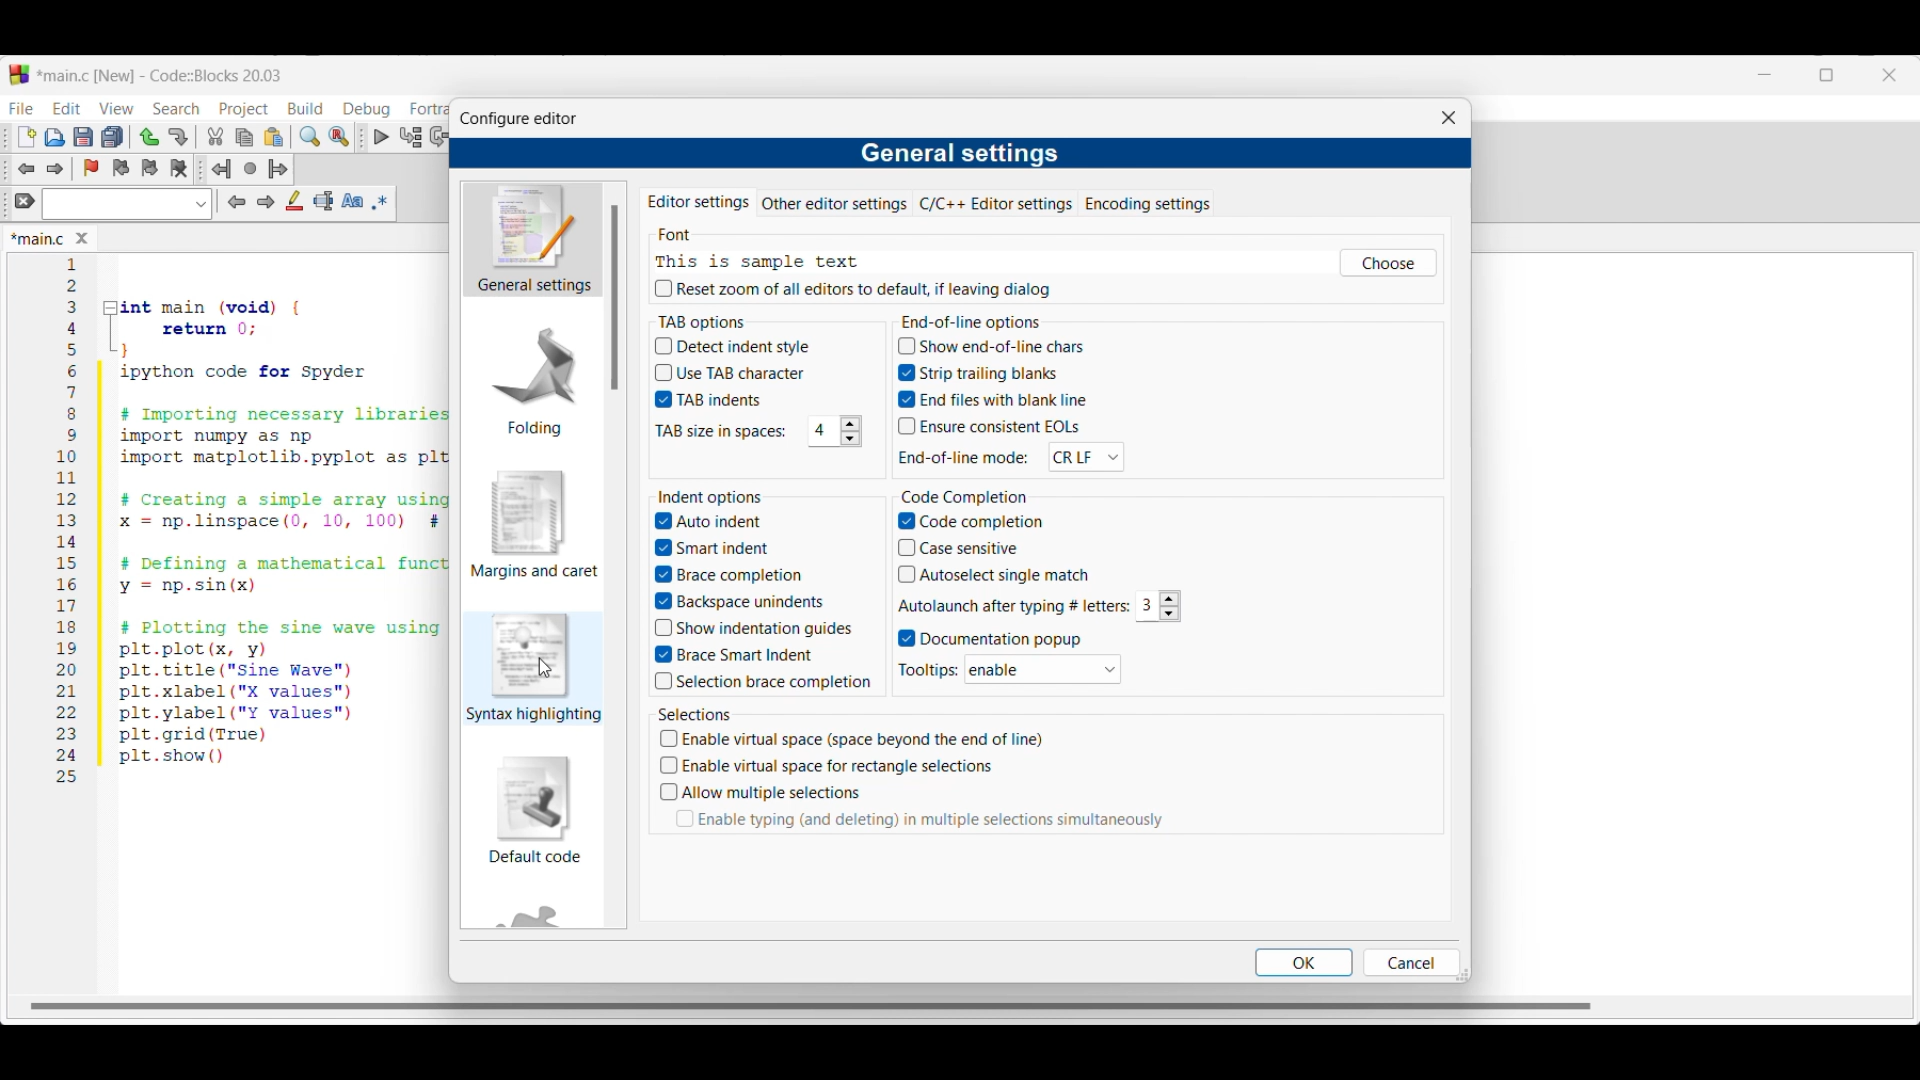  Describe the element at coordinates (1889, 75) in the screenshot. I see `Close interface` at that location.